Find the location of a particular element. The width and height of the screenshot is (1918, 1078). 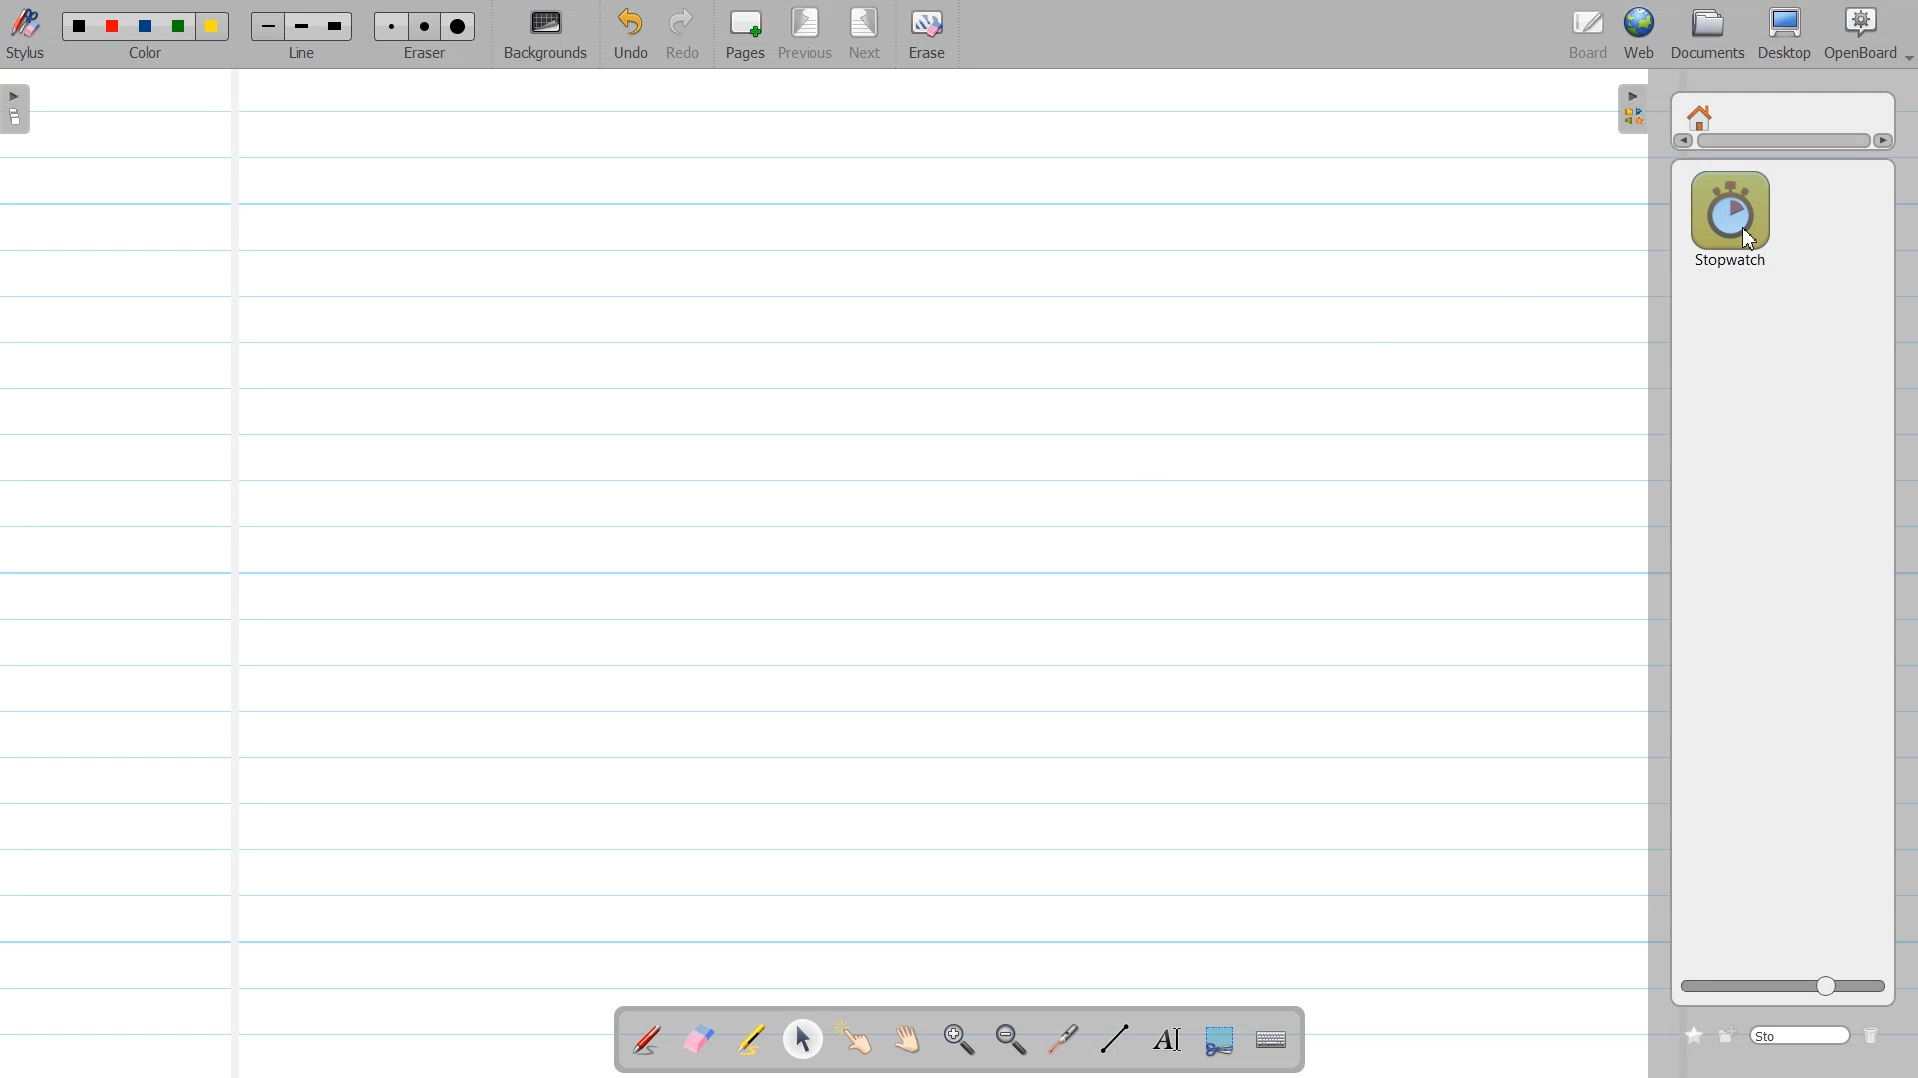

Display Virtual Keyboard  is located at coordinates (1274, 1040).